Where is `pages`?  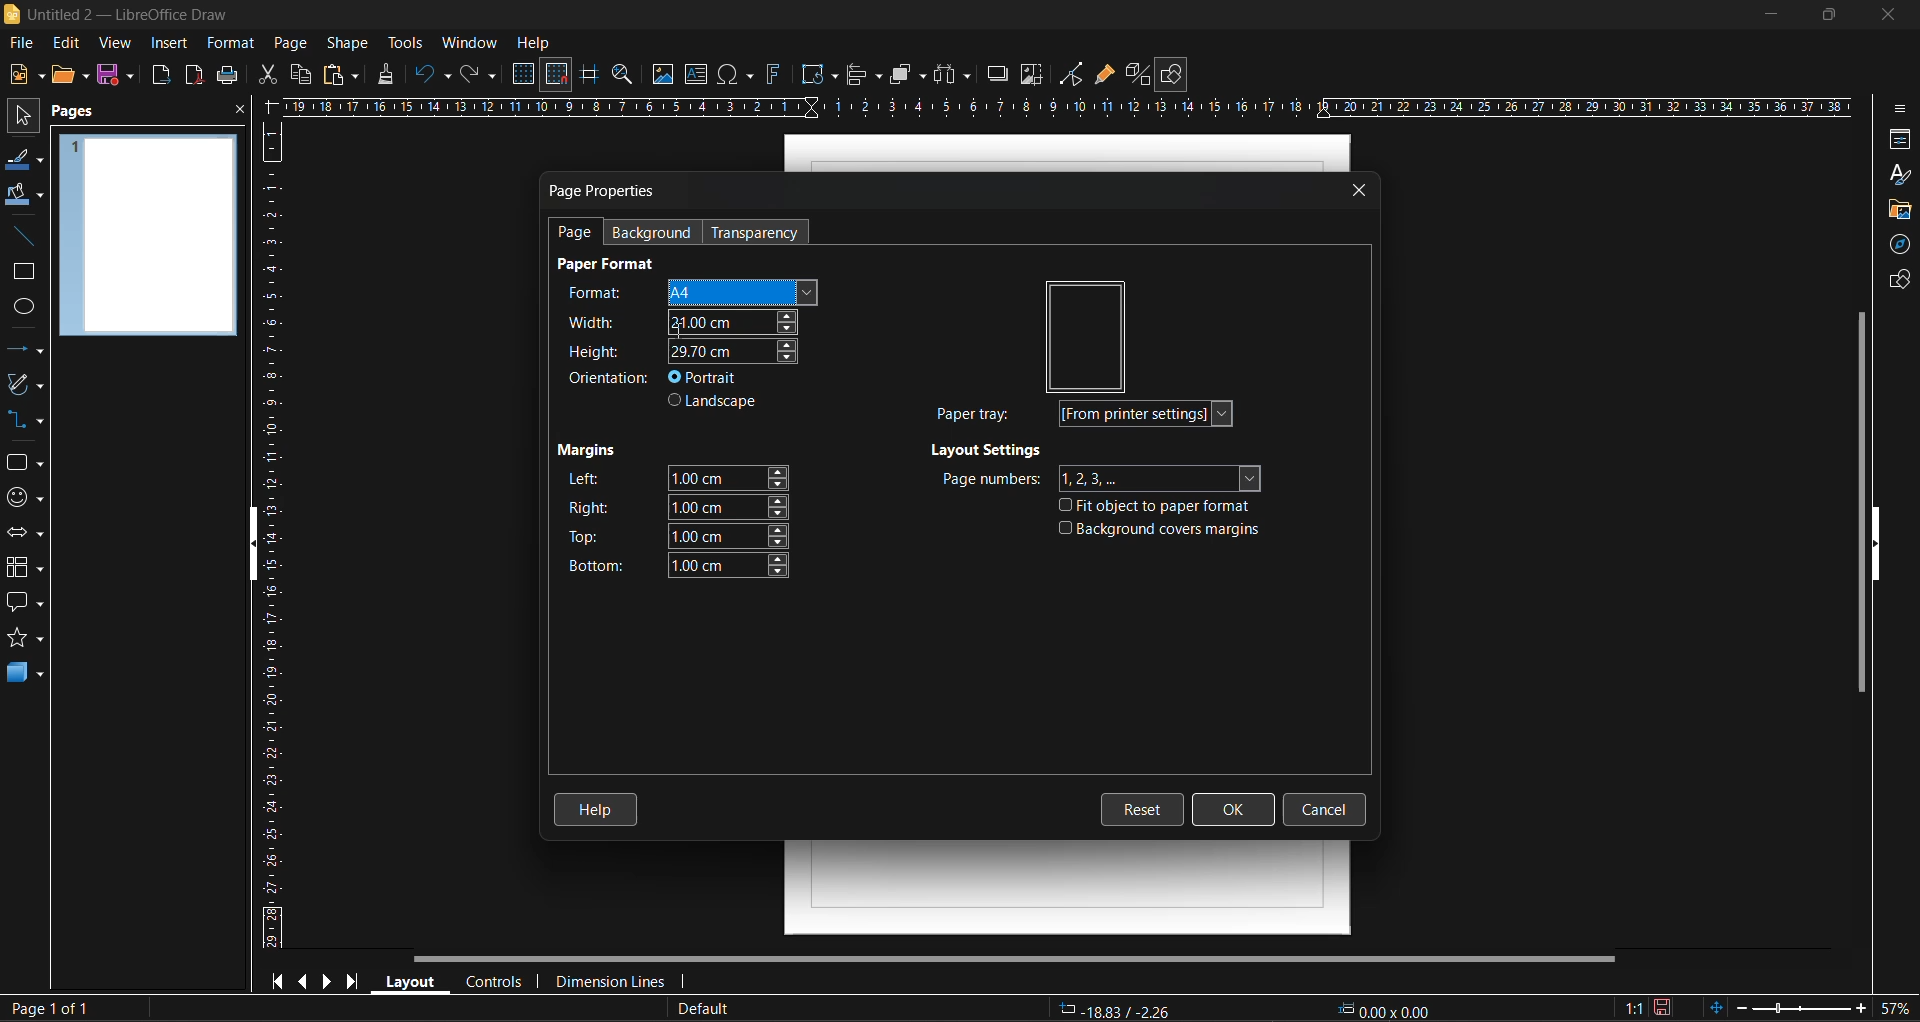
pages is located at coordinates (83, 115).